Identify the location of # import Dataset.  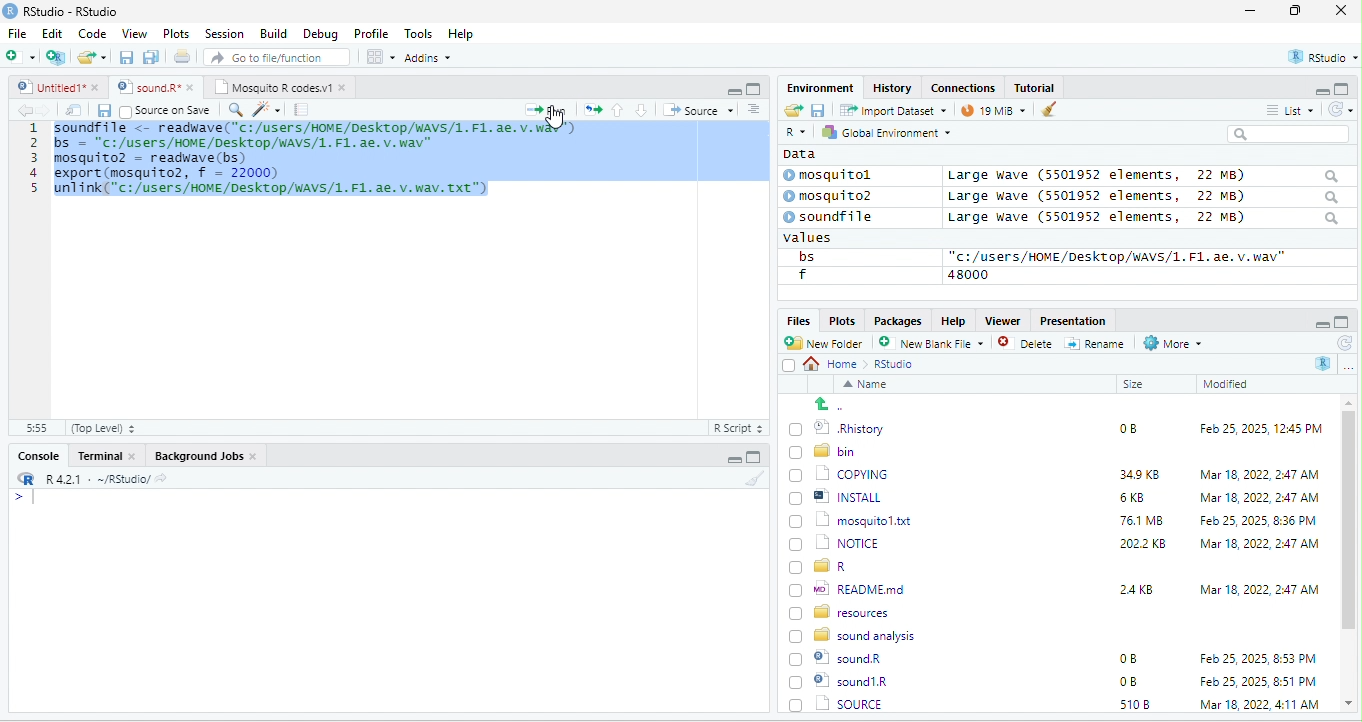
(891, 109).